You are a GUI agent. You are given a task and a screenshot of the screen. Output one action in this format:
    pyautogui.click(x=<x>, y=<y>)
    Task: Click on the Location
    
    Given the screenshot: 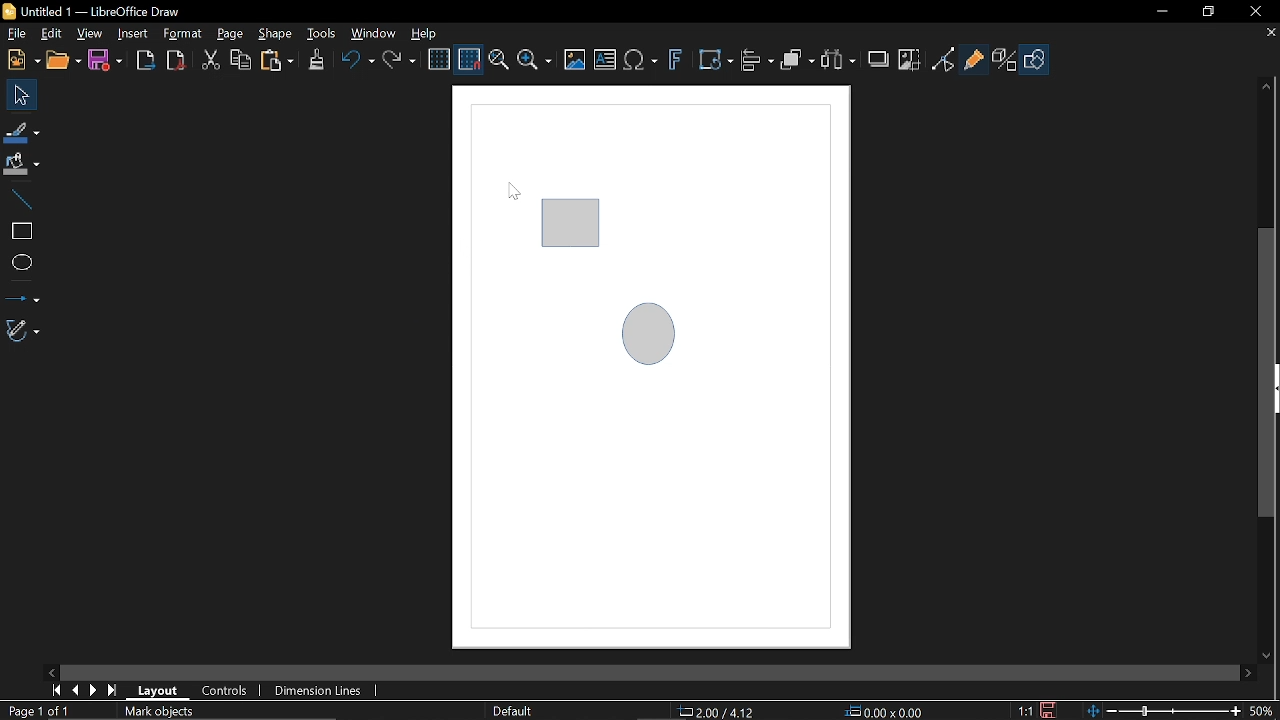 What is the action you would take?
    pyautogui.click(x=719, y=712)
    